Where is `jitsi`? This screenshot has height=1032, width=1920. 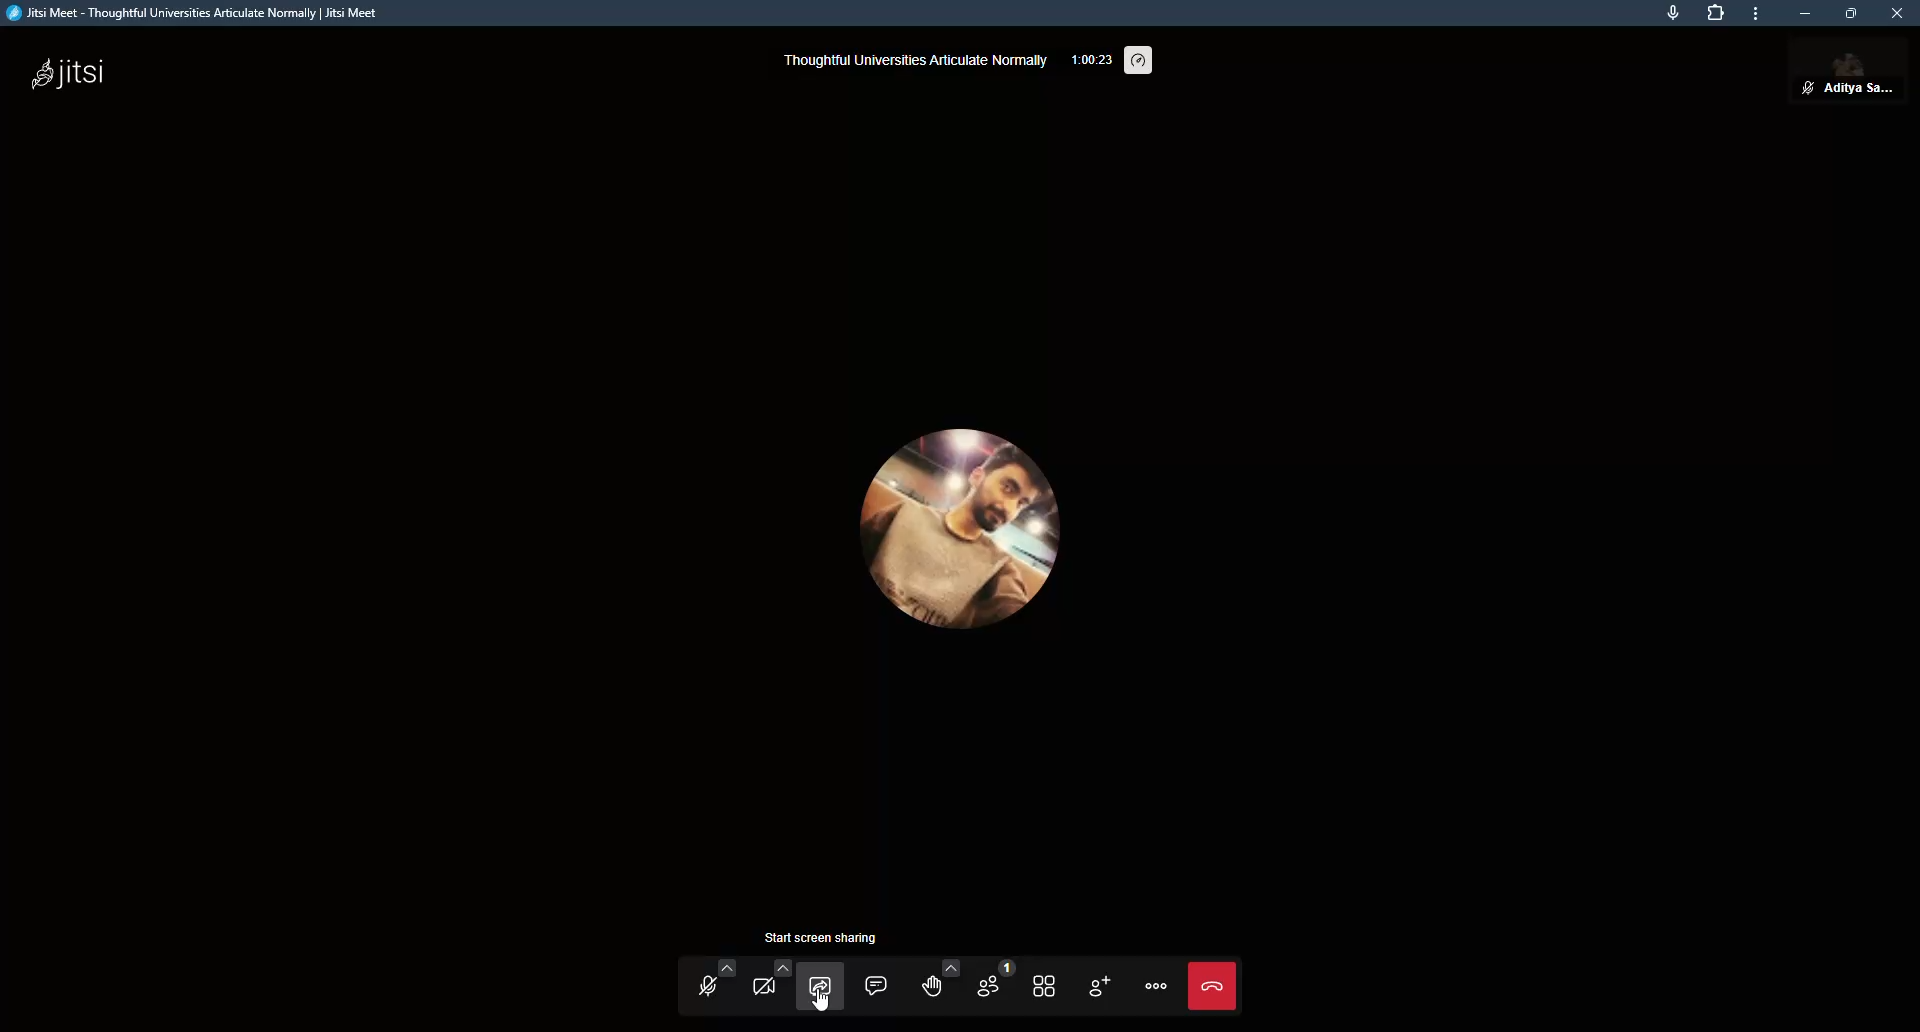
jitsi is located at coordinates (70, 75).